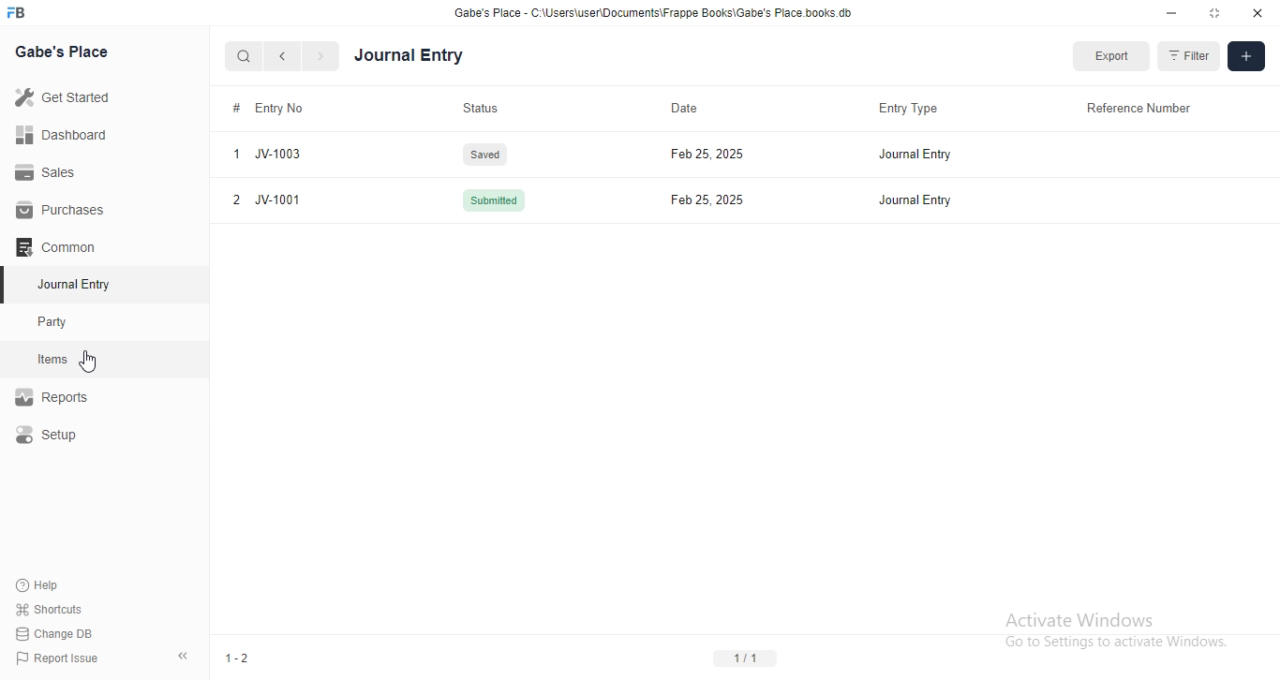 The height and width of the screenshot is (680, 1280). I want to click on party, so click(56, 322).